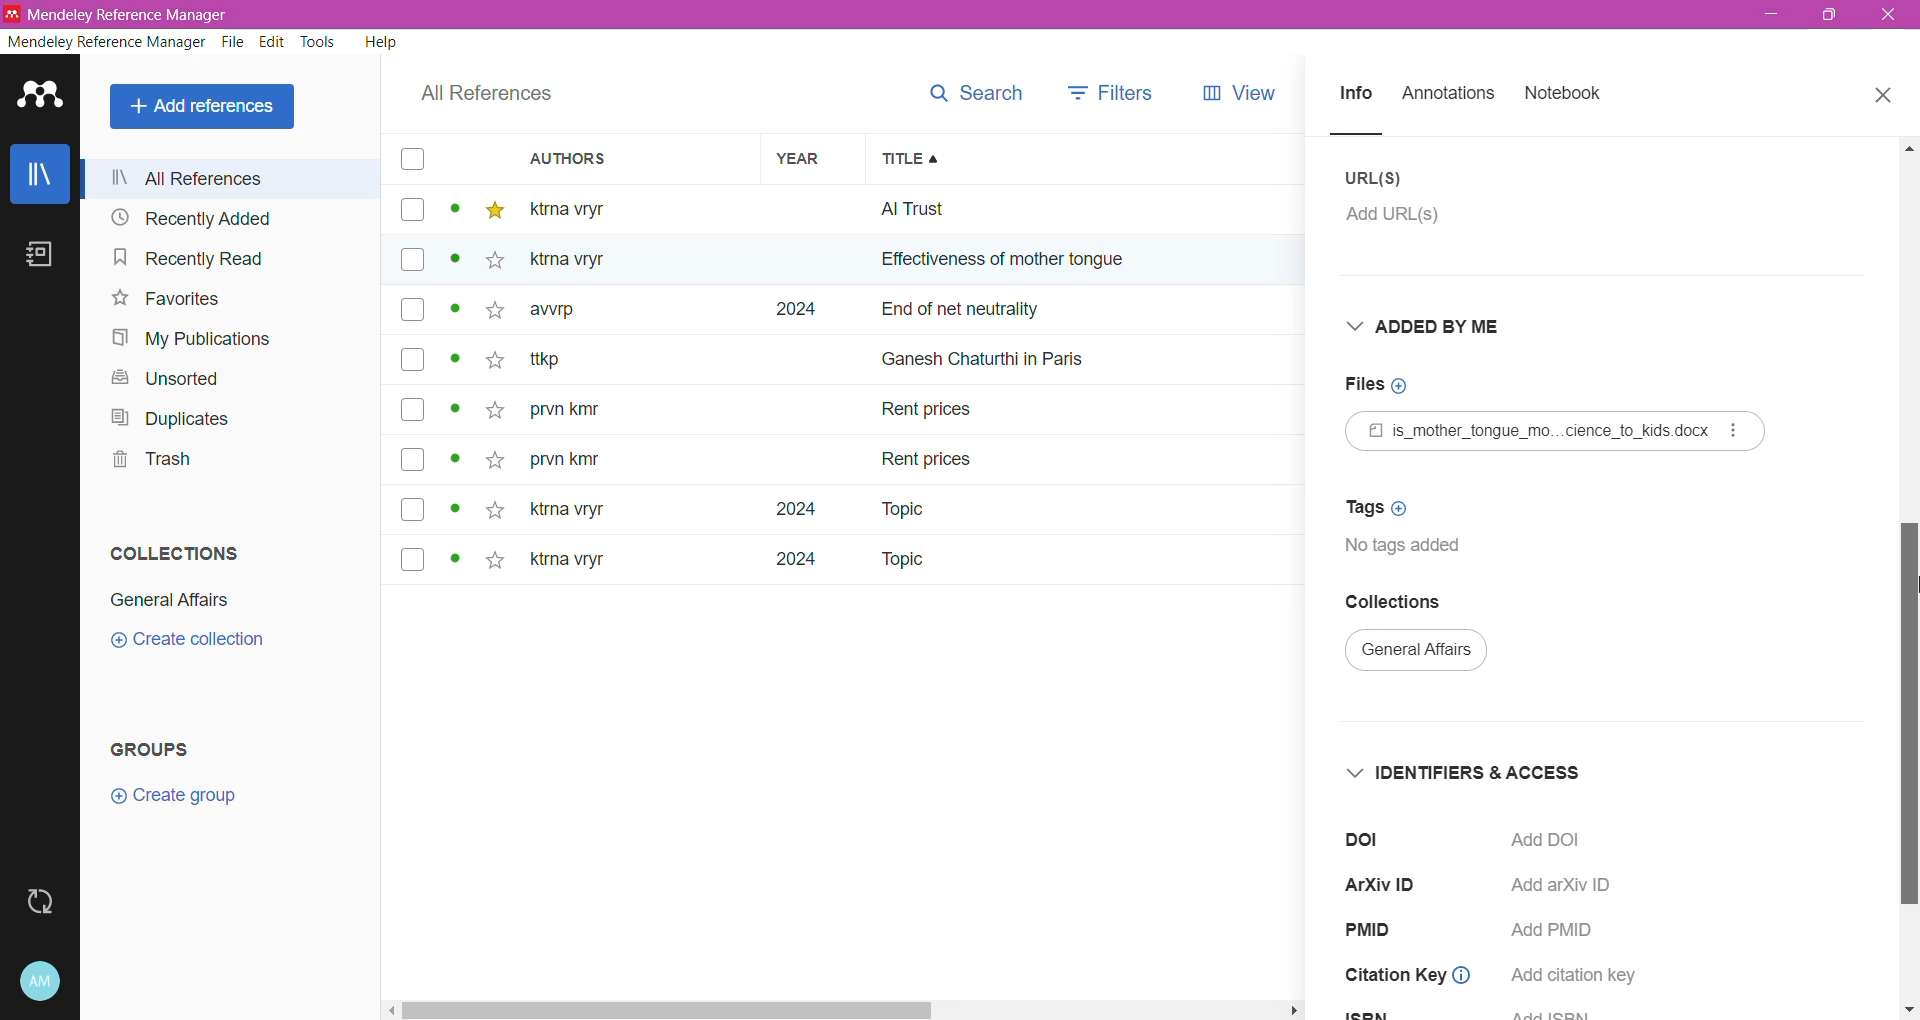 The height and width of the screenshot is (1020, 1920). Describe the element at coordinates (1888, 15) in the screenshot. I see `Close` at that location.